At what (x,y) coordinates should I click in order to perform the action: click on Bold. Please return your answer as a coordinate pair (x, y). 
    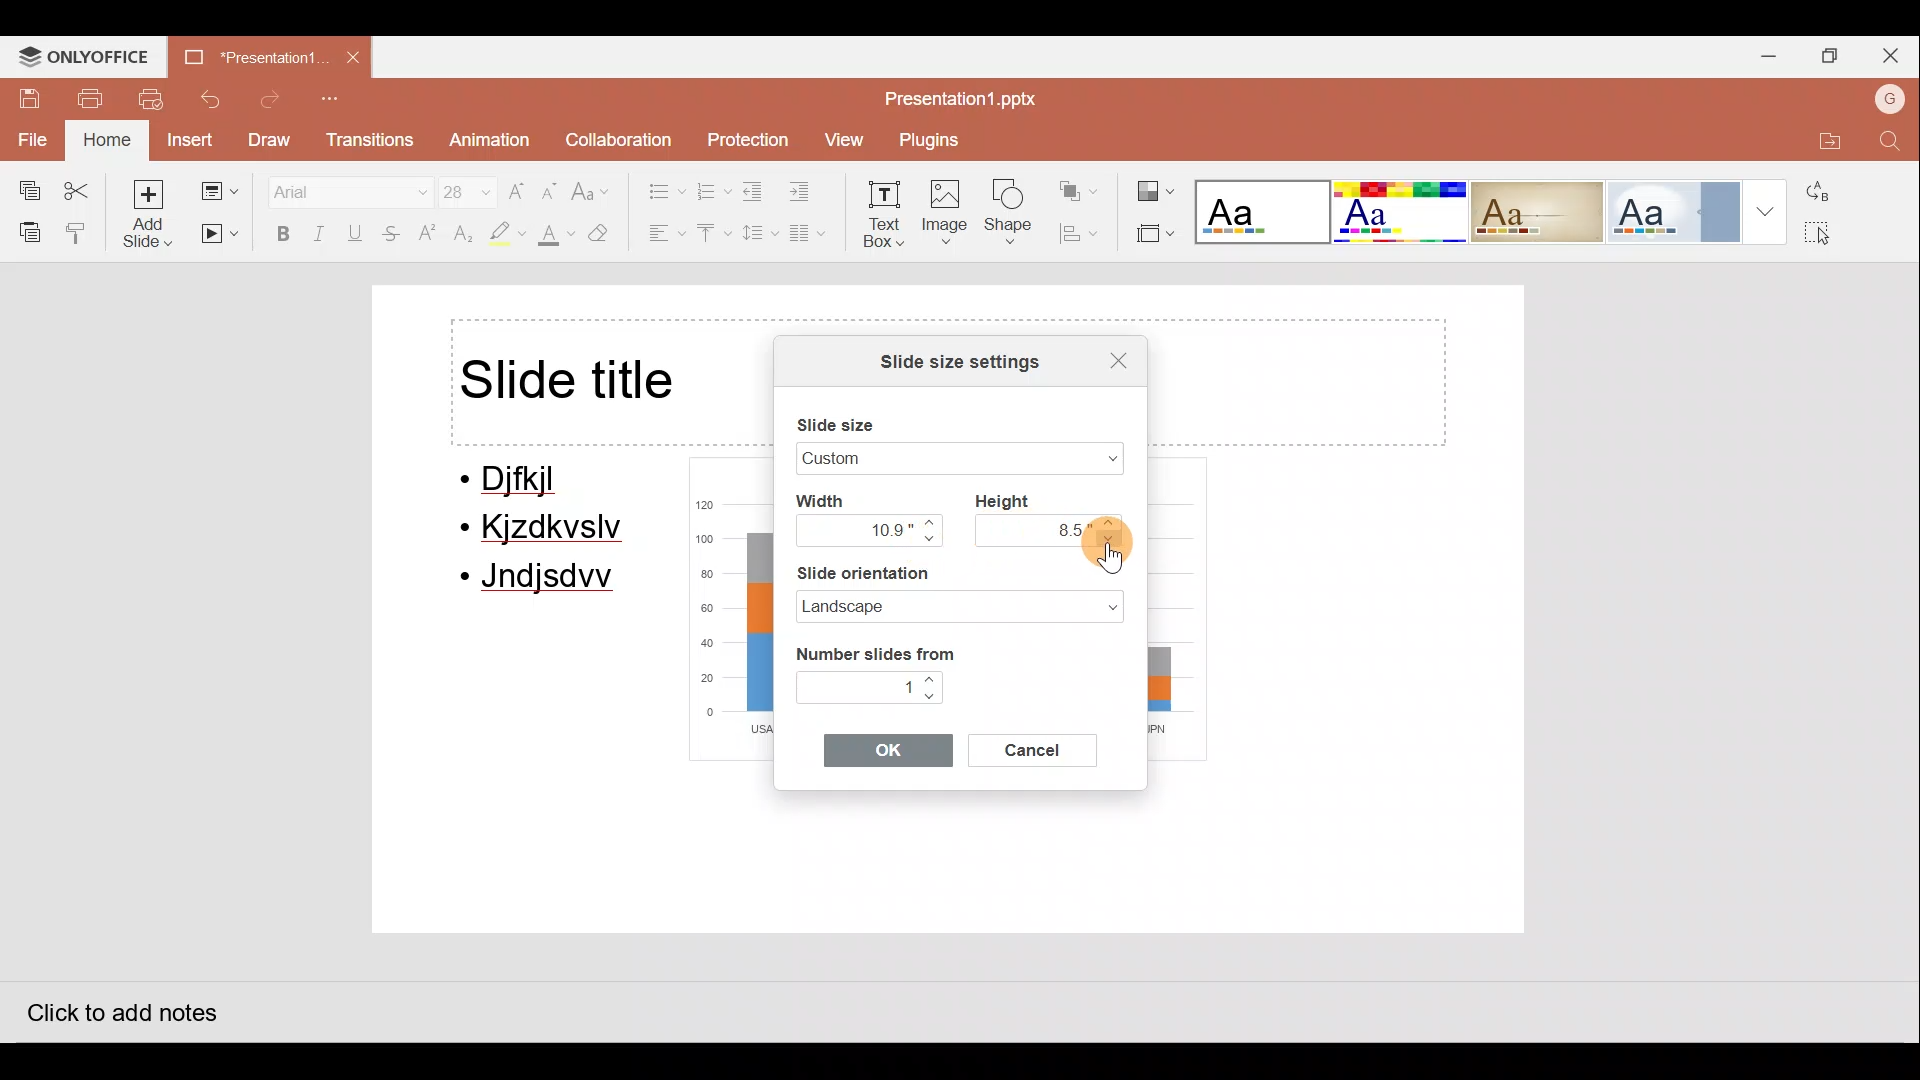
    Looking at the image, I should click on (278, 233).